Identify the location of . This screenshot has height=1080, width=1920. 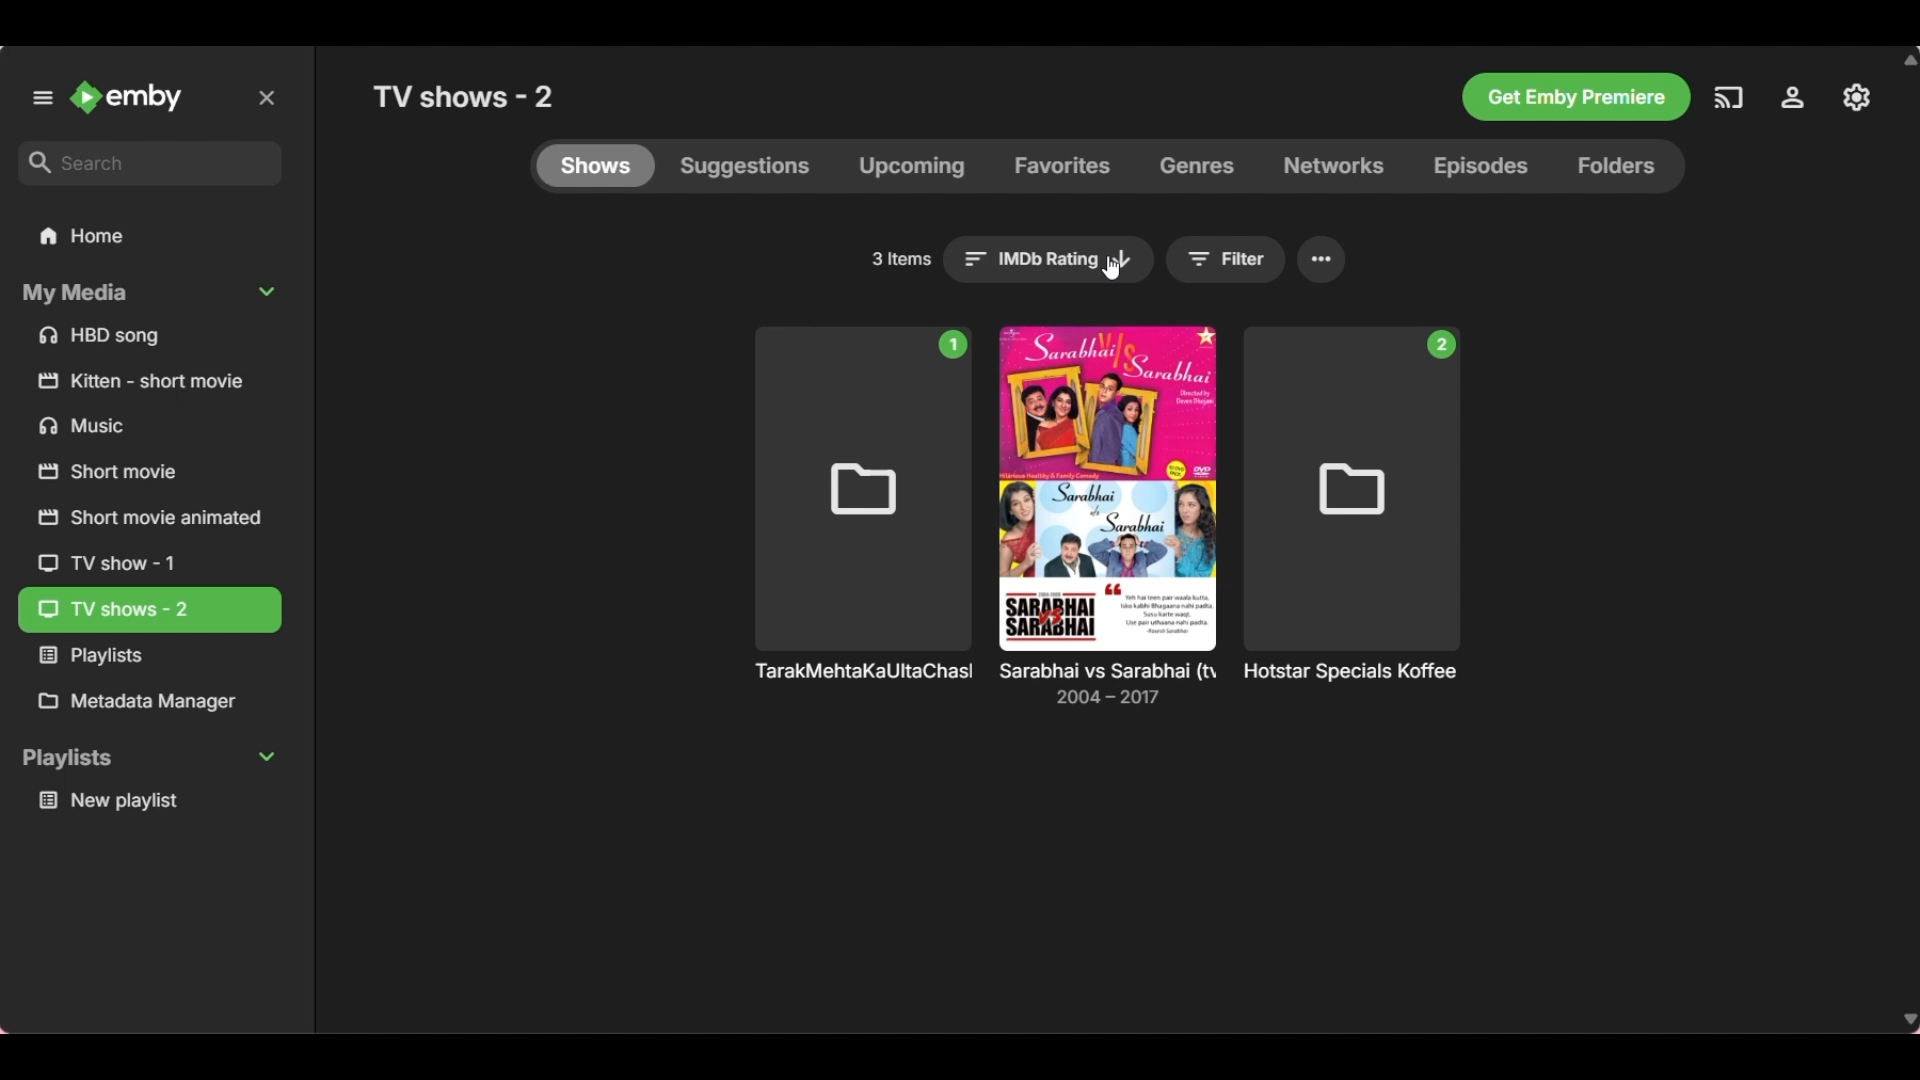
(122, 477).